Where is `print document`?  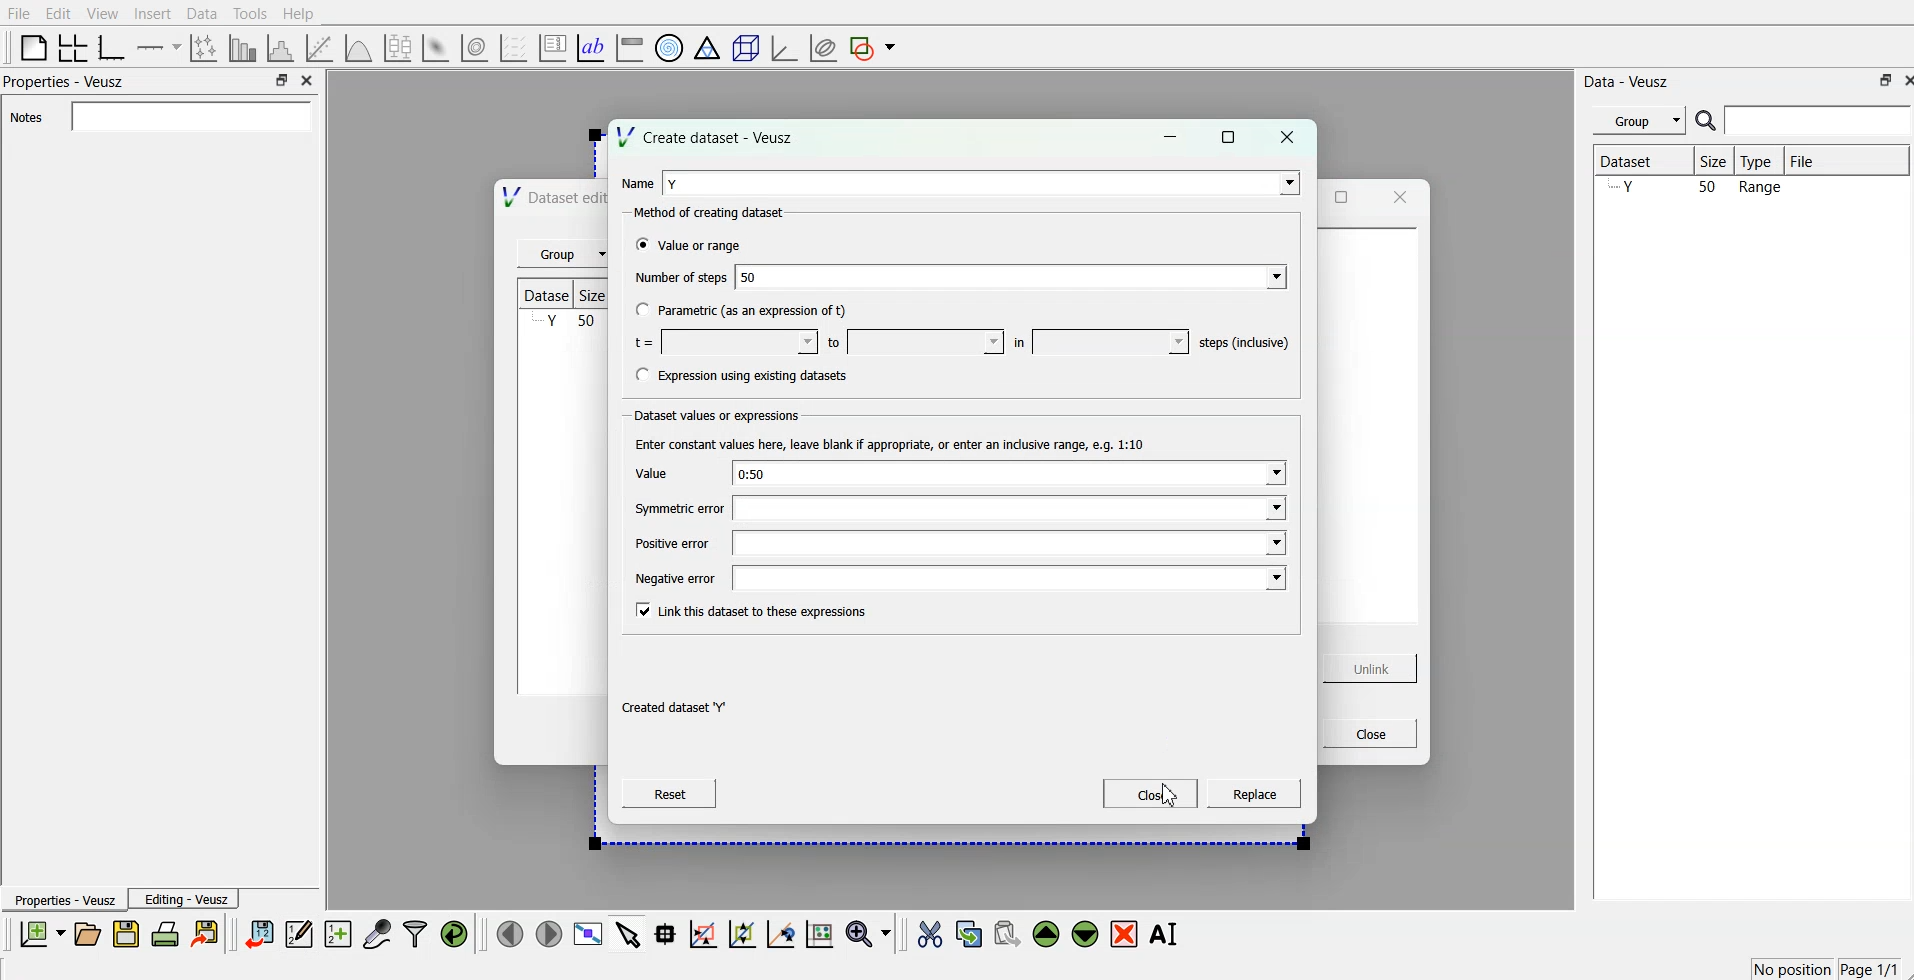 print document is located at coordinates (166, 936).